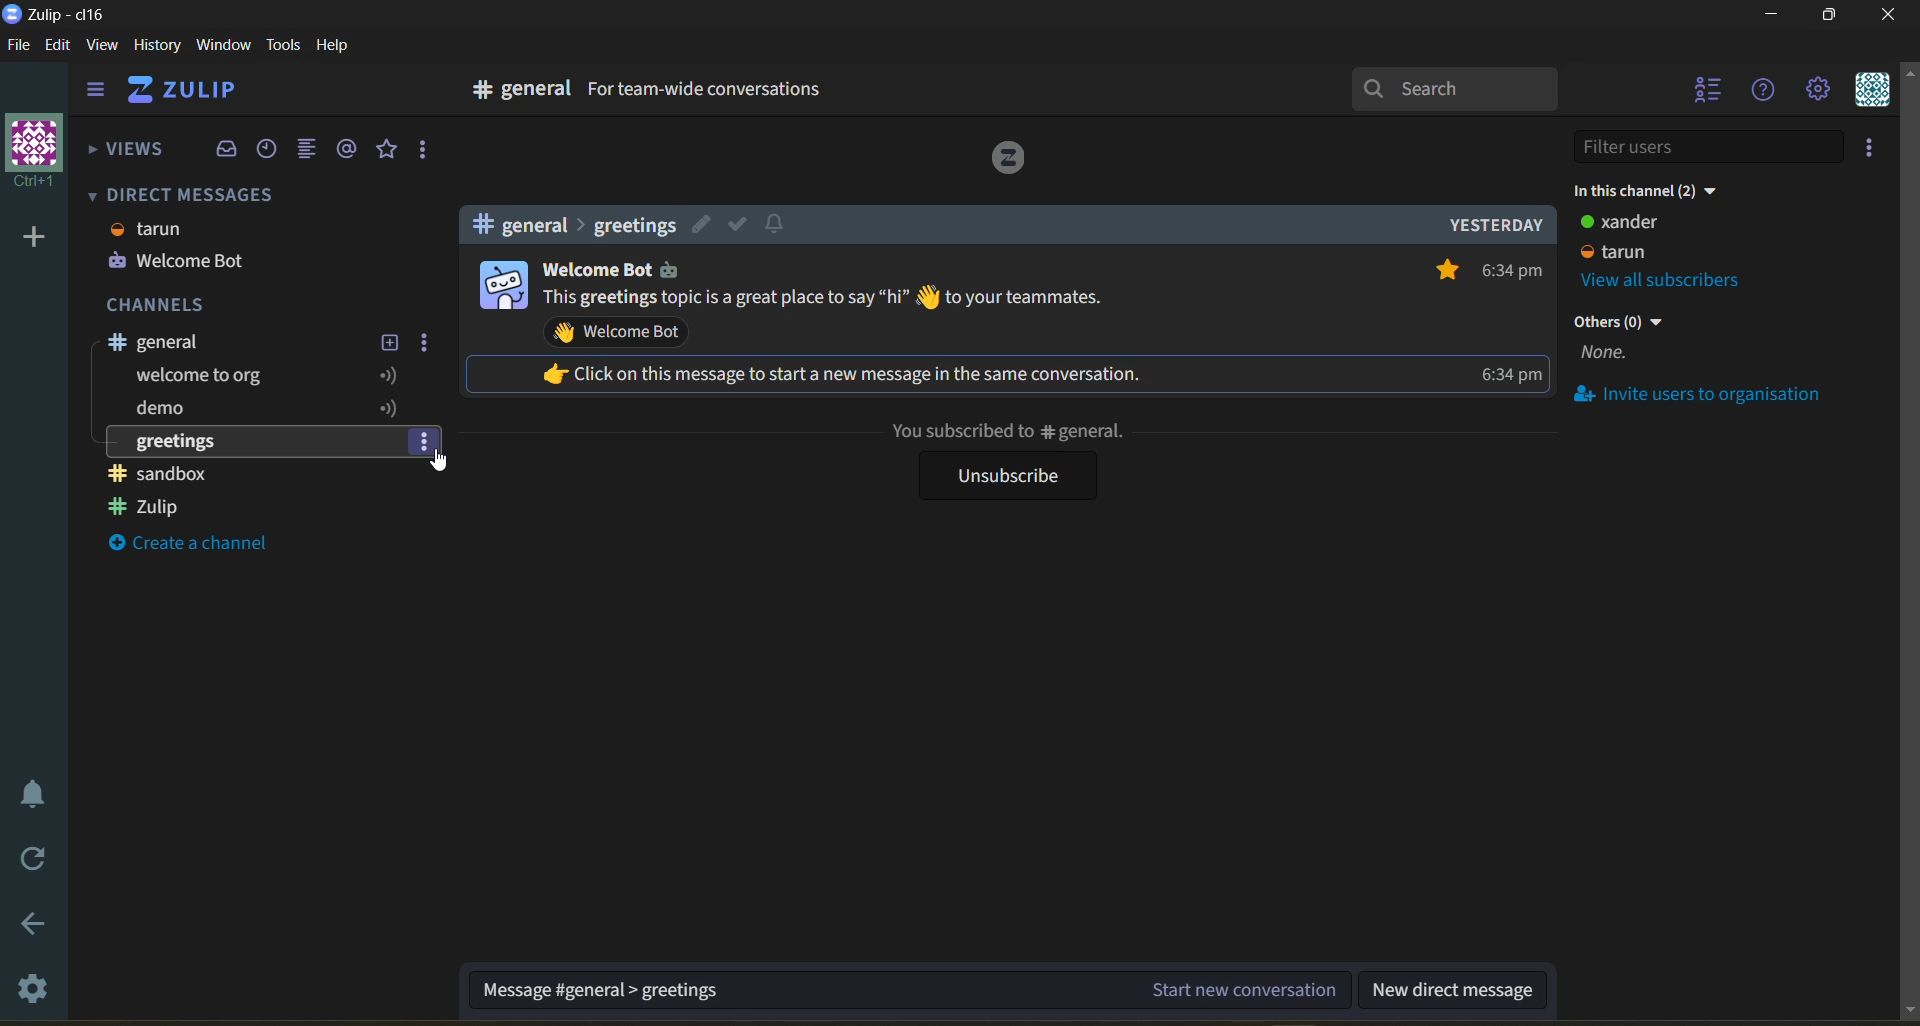  Describe the element at coordinates (189, 194) in the screenshot. I see `direct messages` at that location.